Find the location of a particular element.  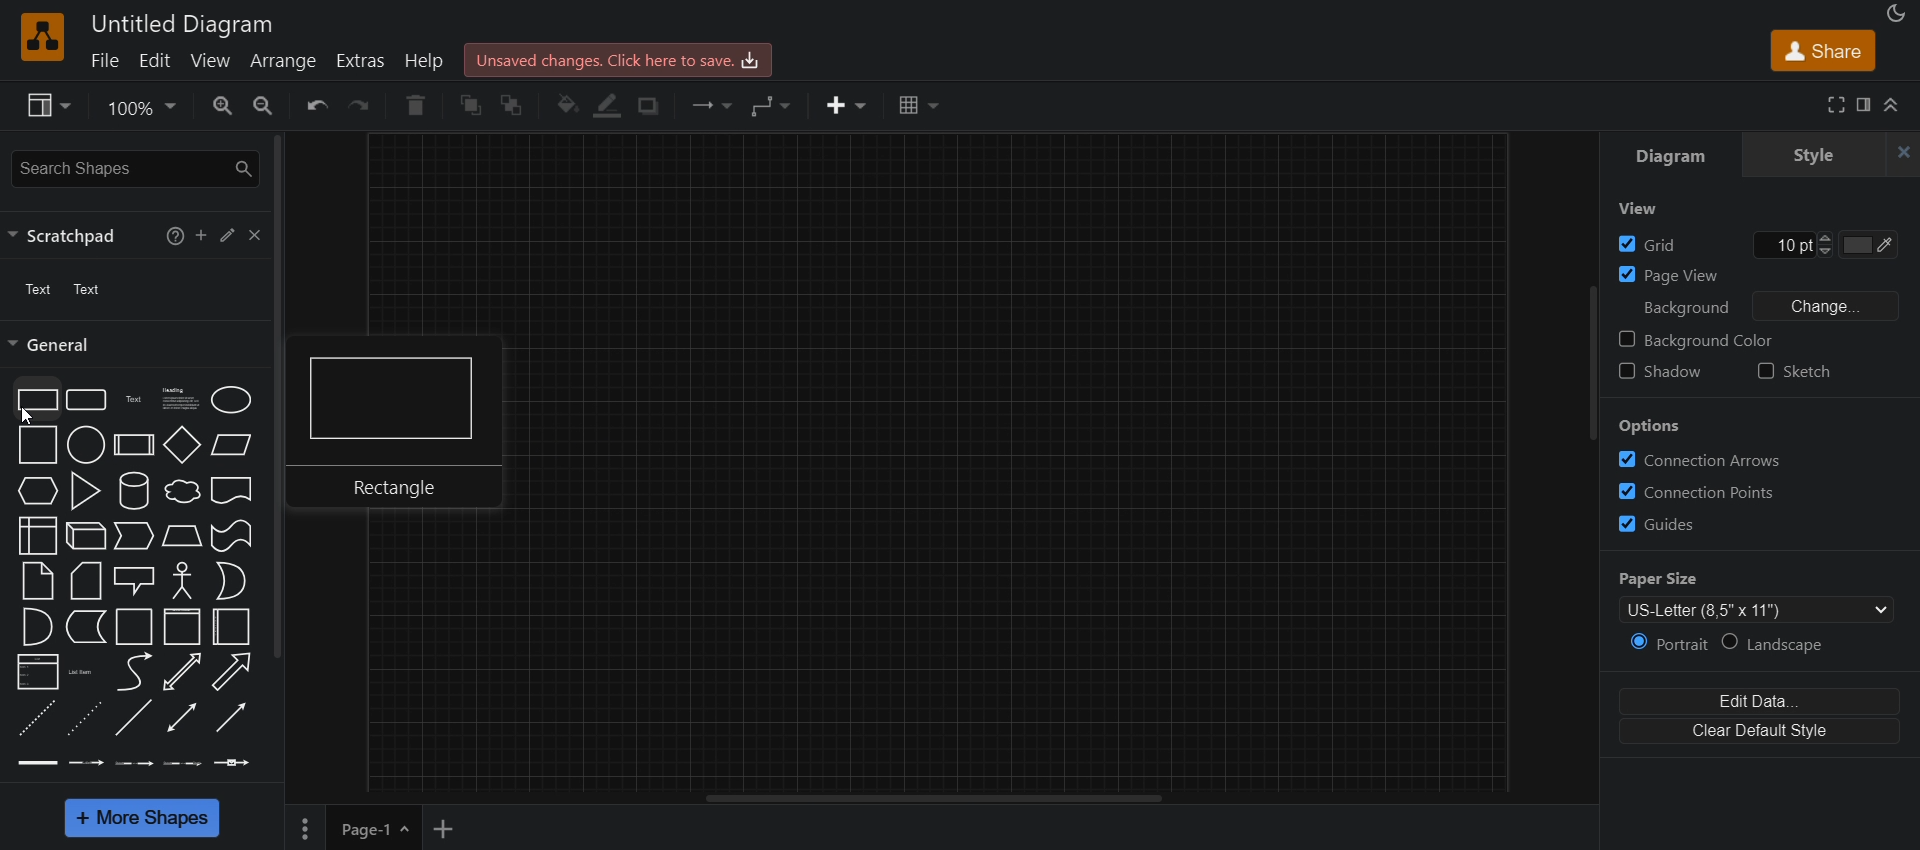

zoom out is located at coordinates (266, 104).